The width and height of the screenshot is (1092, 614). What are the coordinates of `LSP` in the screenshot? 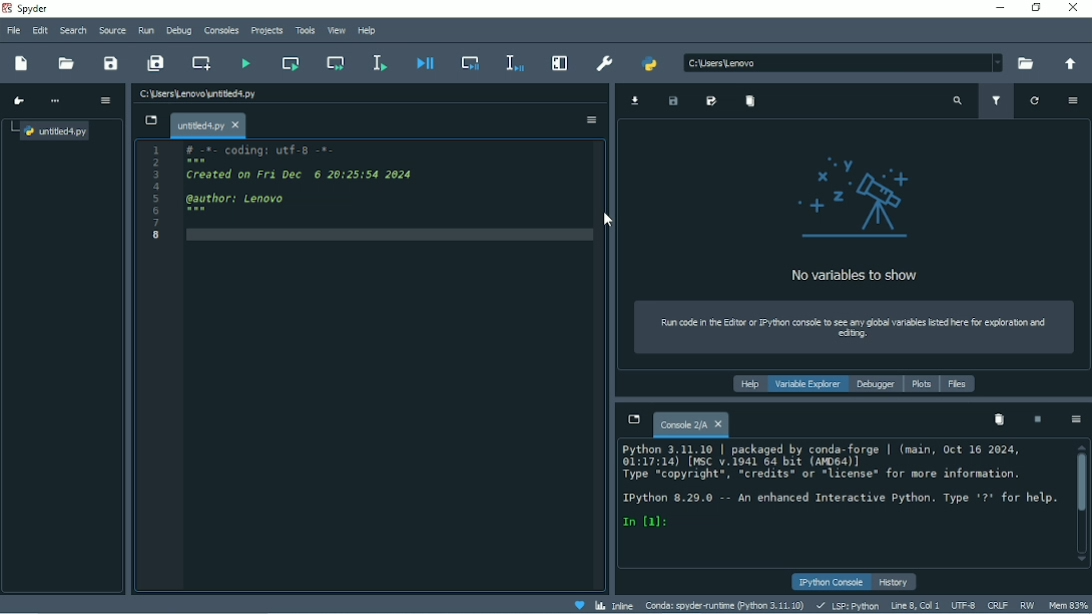 It's located at (847, 605).